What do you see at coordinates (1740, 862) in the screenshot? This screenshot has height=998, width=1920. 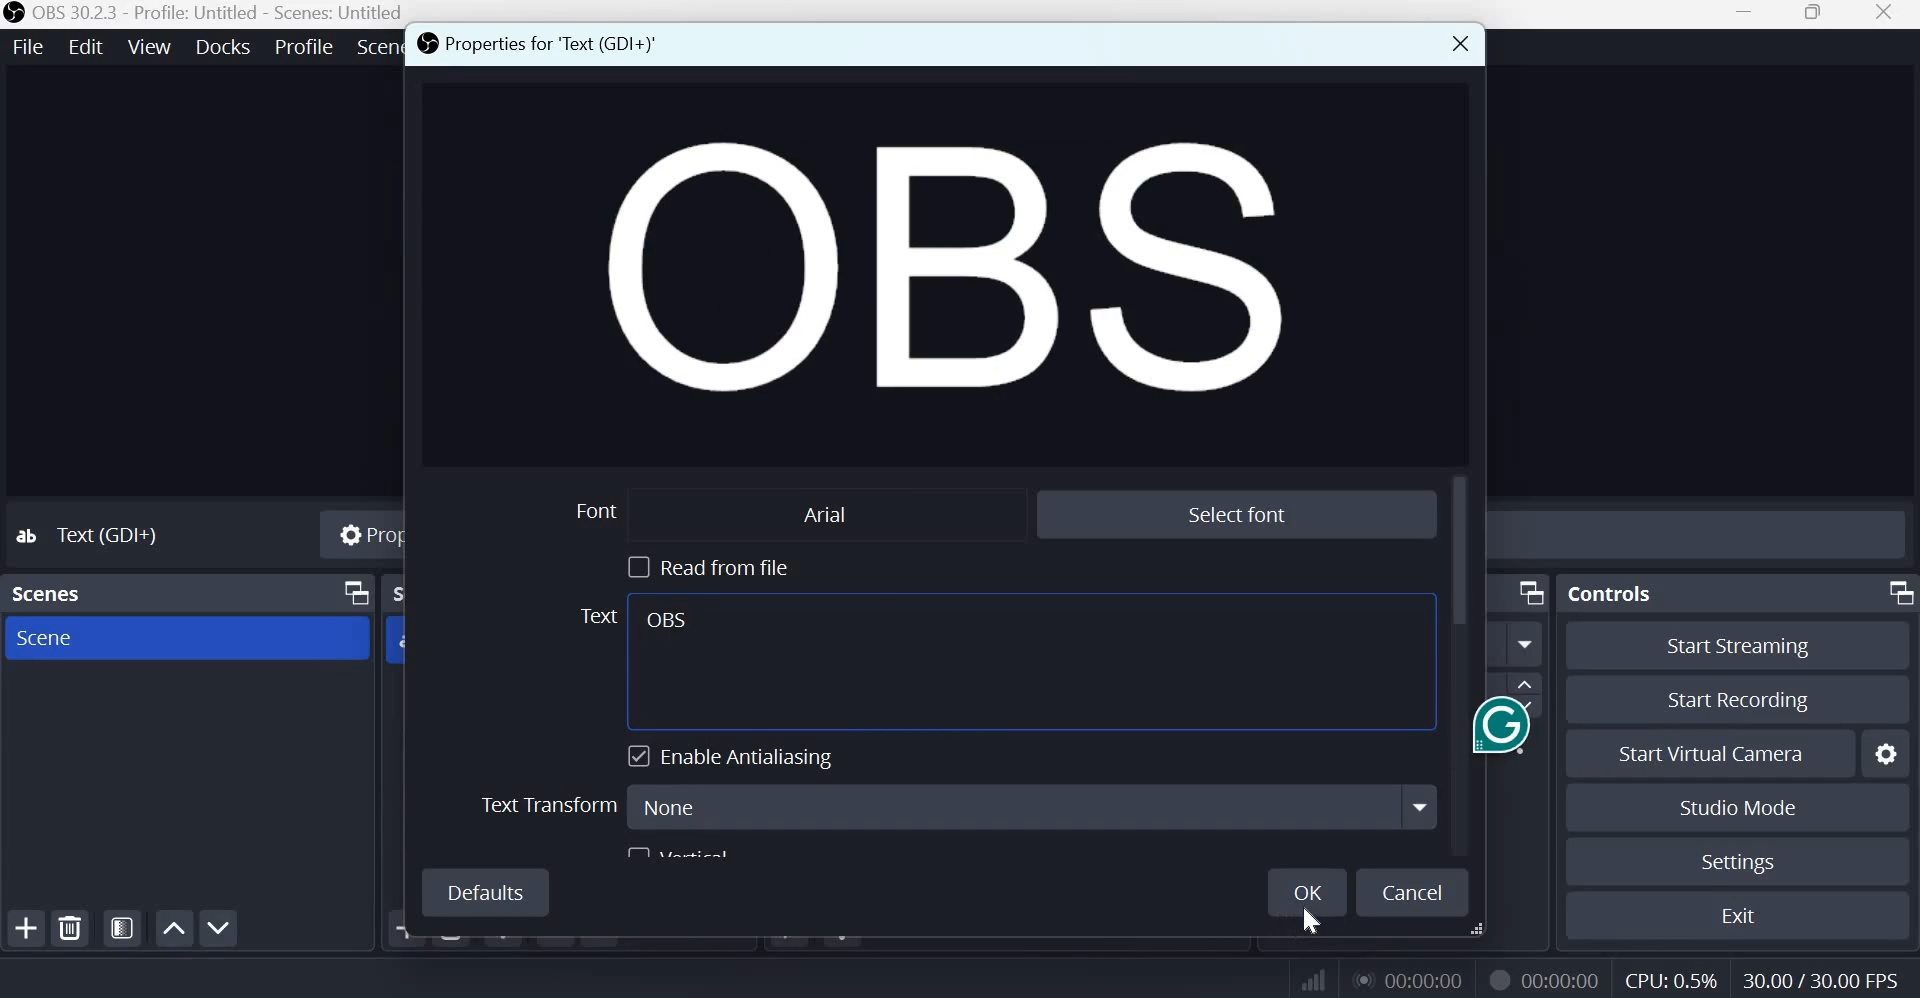 I see `Settings` at bounding box center [1740, 862].